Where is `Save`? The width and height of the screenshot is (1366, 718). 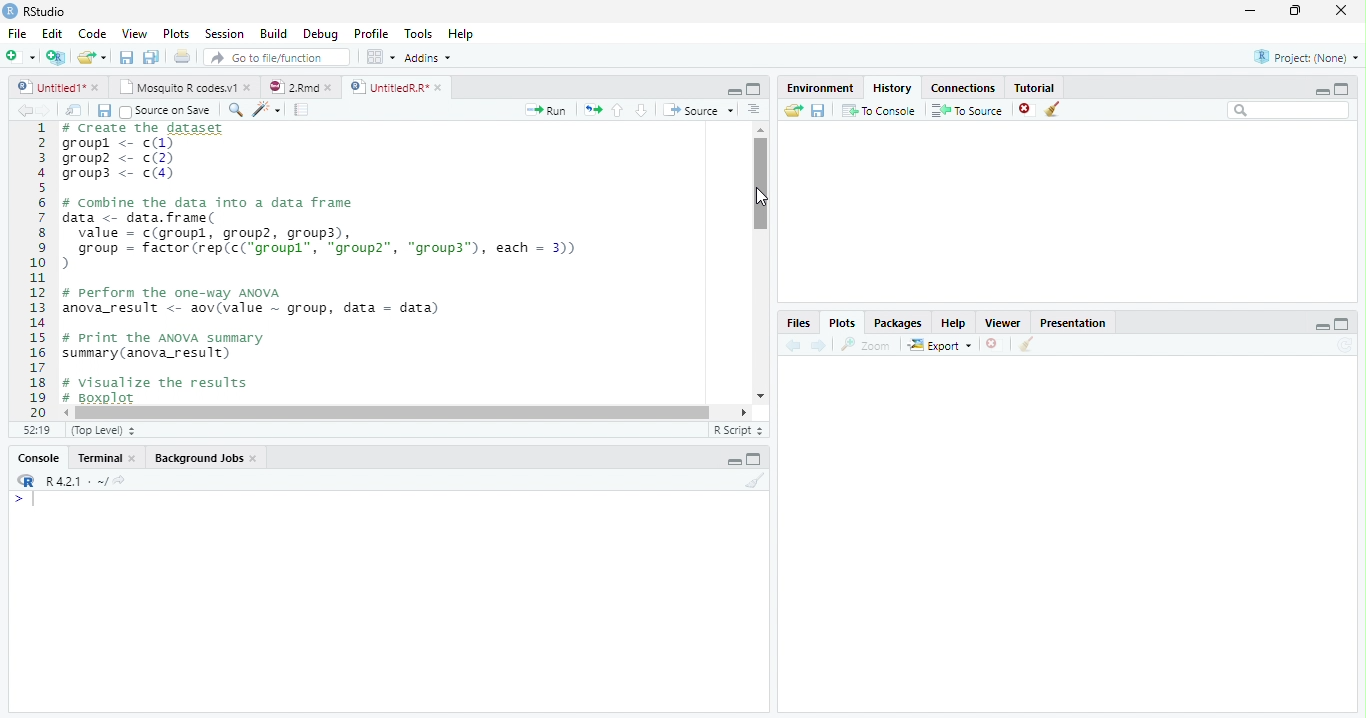 Save is located at coordinates (128, 58).